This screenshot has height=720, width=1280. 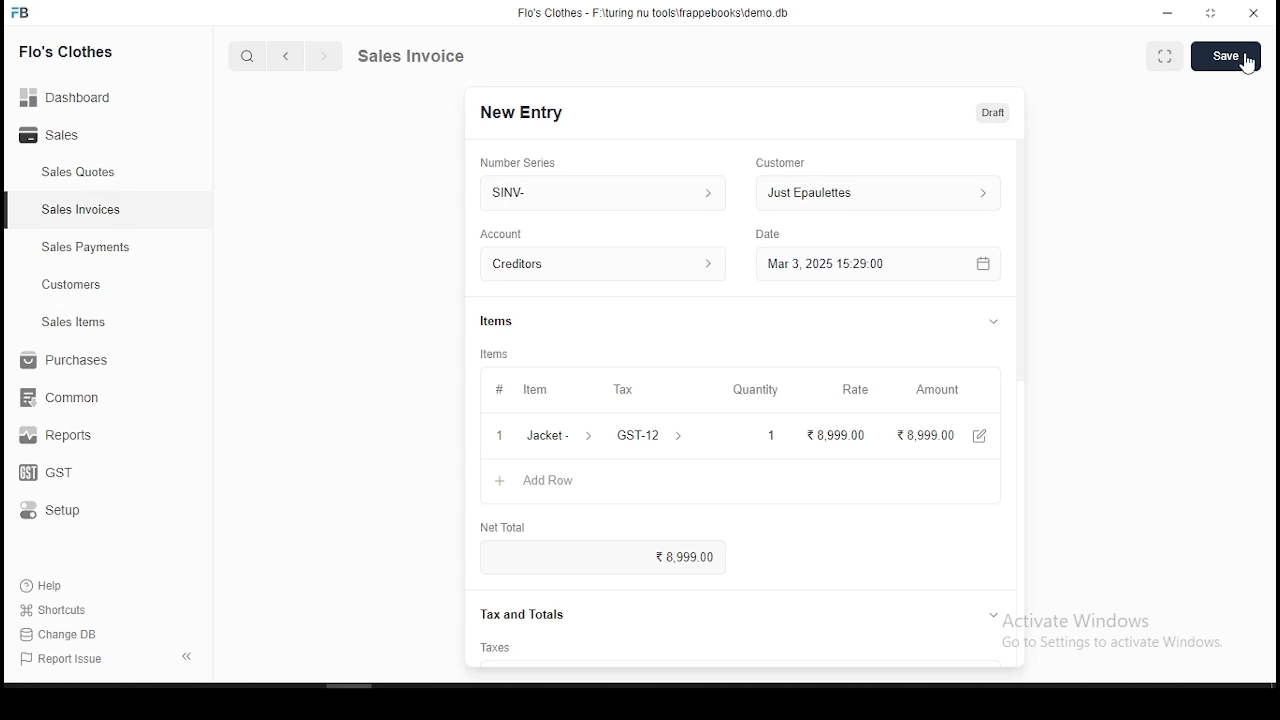 I want to click on common, so click(x=67, y=397).